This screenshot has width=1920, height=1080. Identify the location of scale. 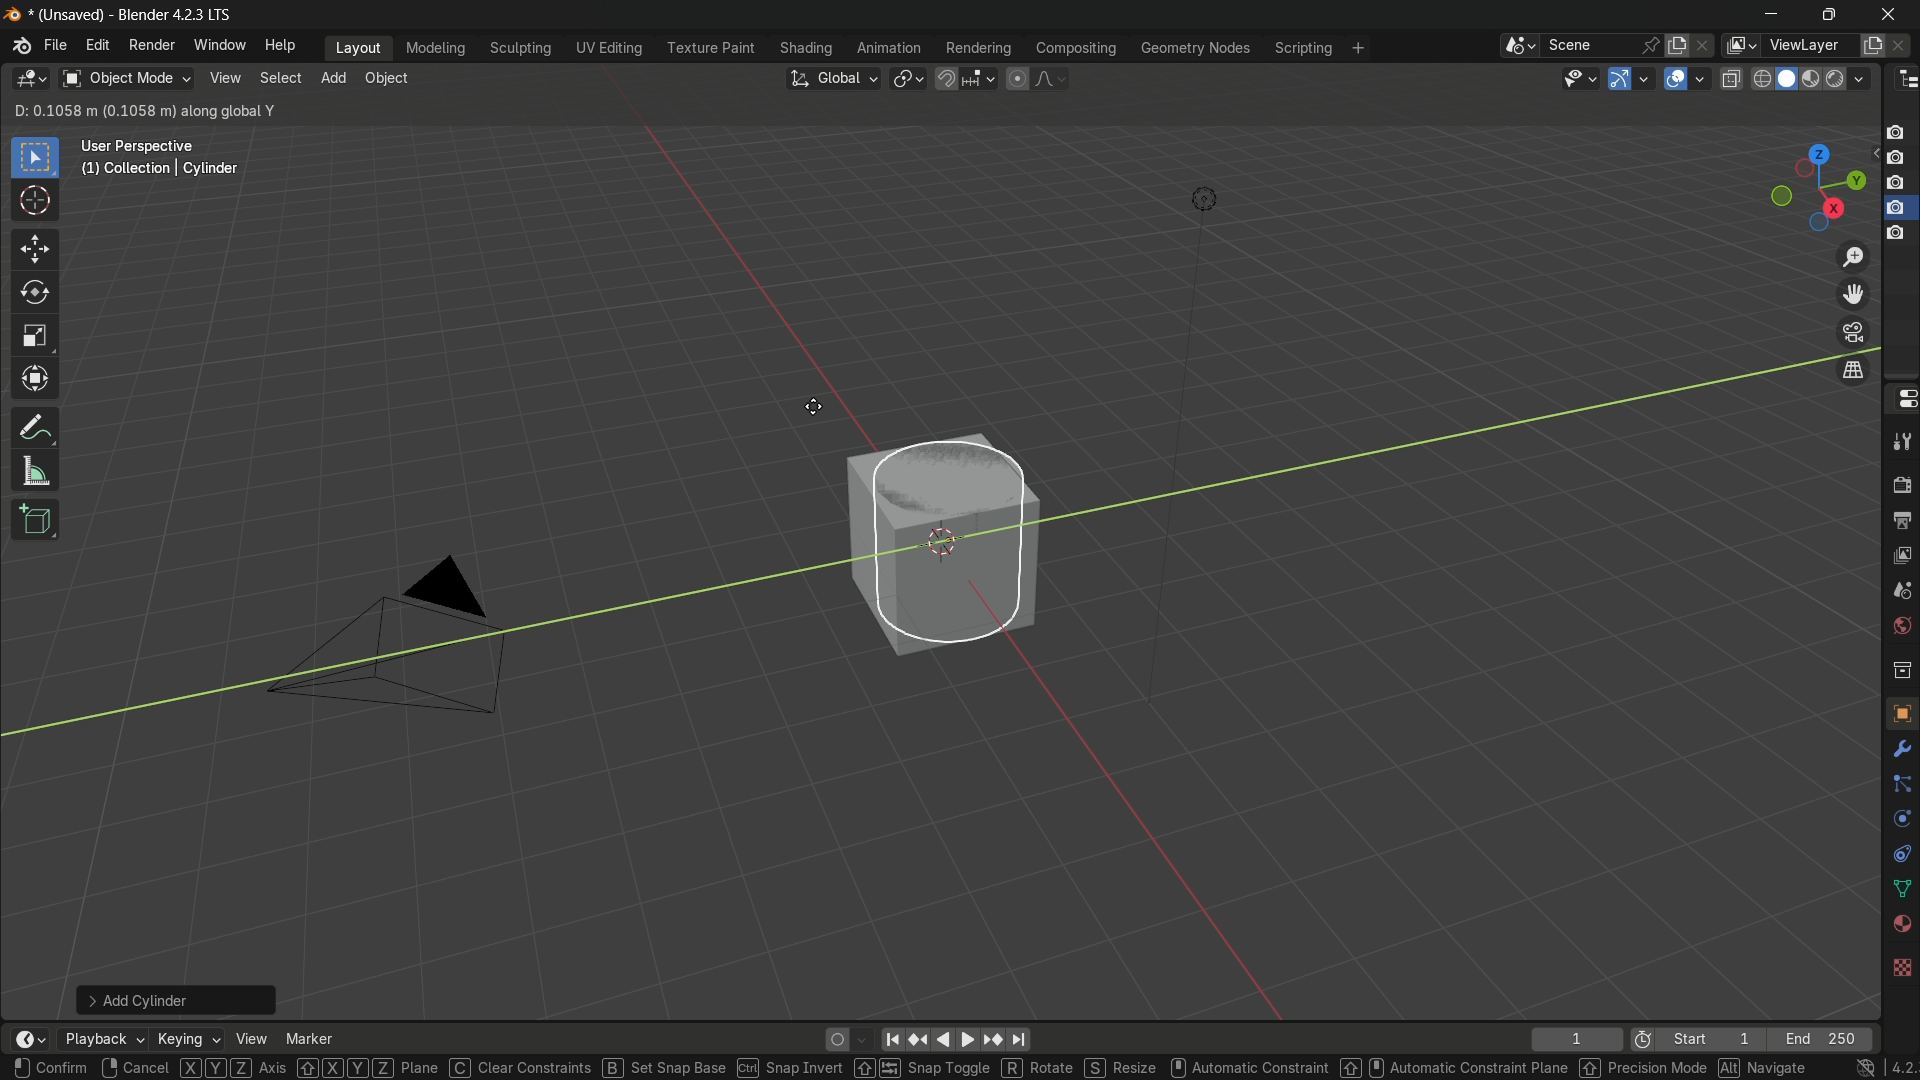
(34, 336).